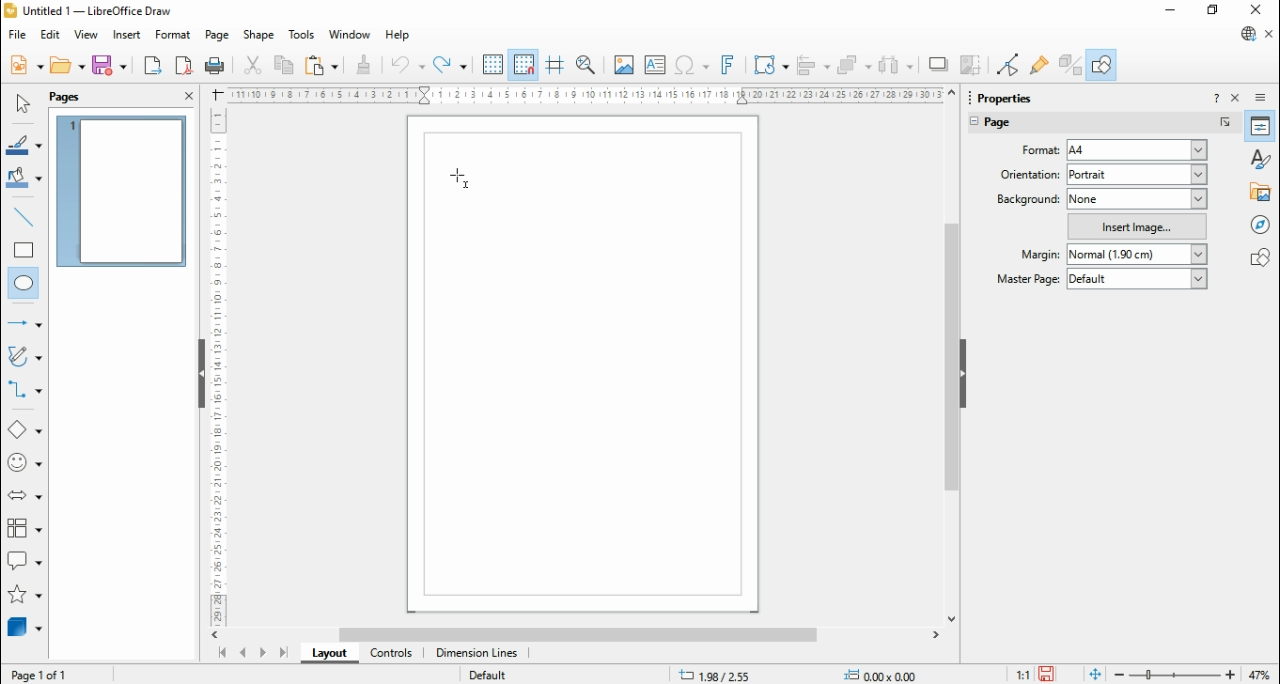 Image resolution: width=1280 pixels, height=684 pixels. What do you see at coordinates (217, 363) in the screenshot?
I see `Scale` at bounding box center [217, 363].